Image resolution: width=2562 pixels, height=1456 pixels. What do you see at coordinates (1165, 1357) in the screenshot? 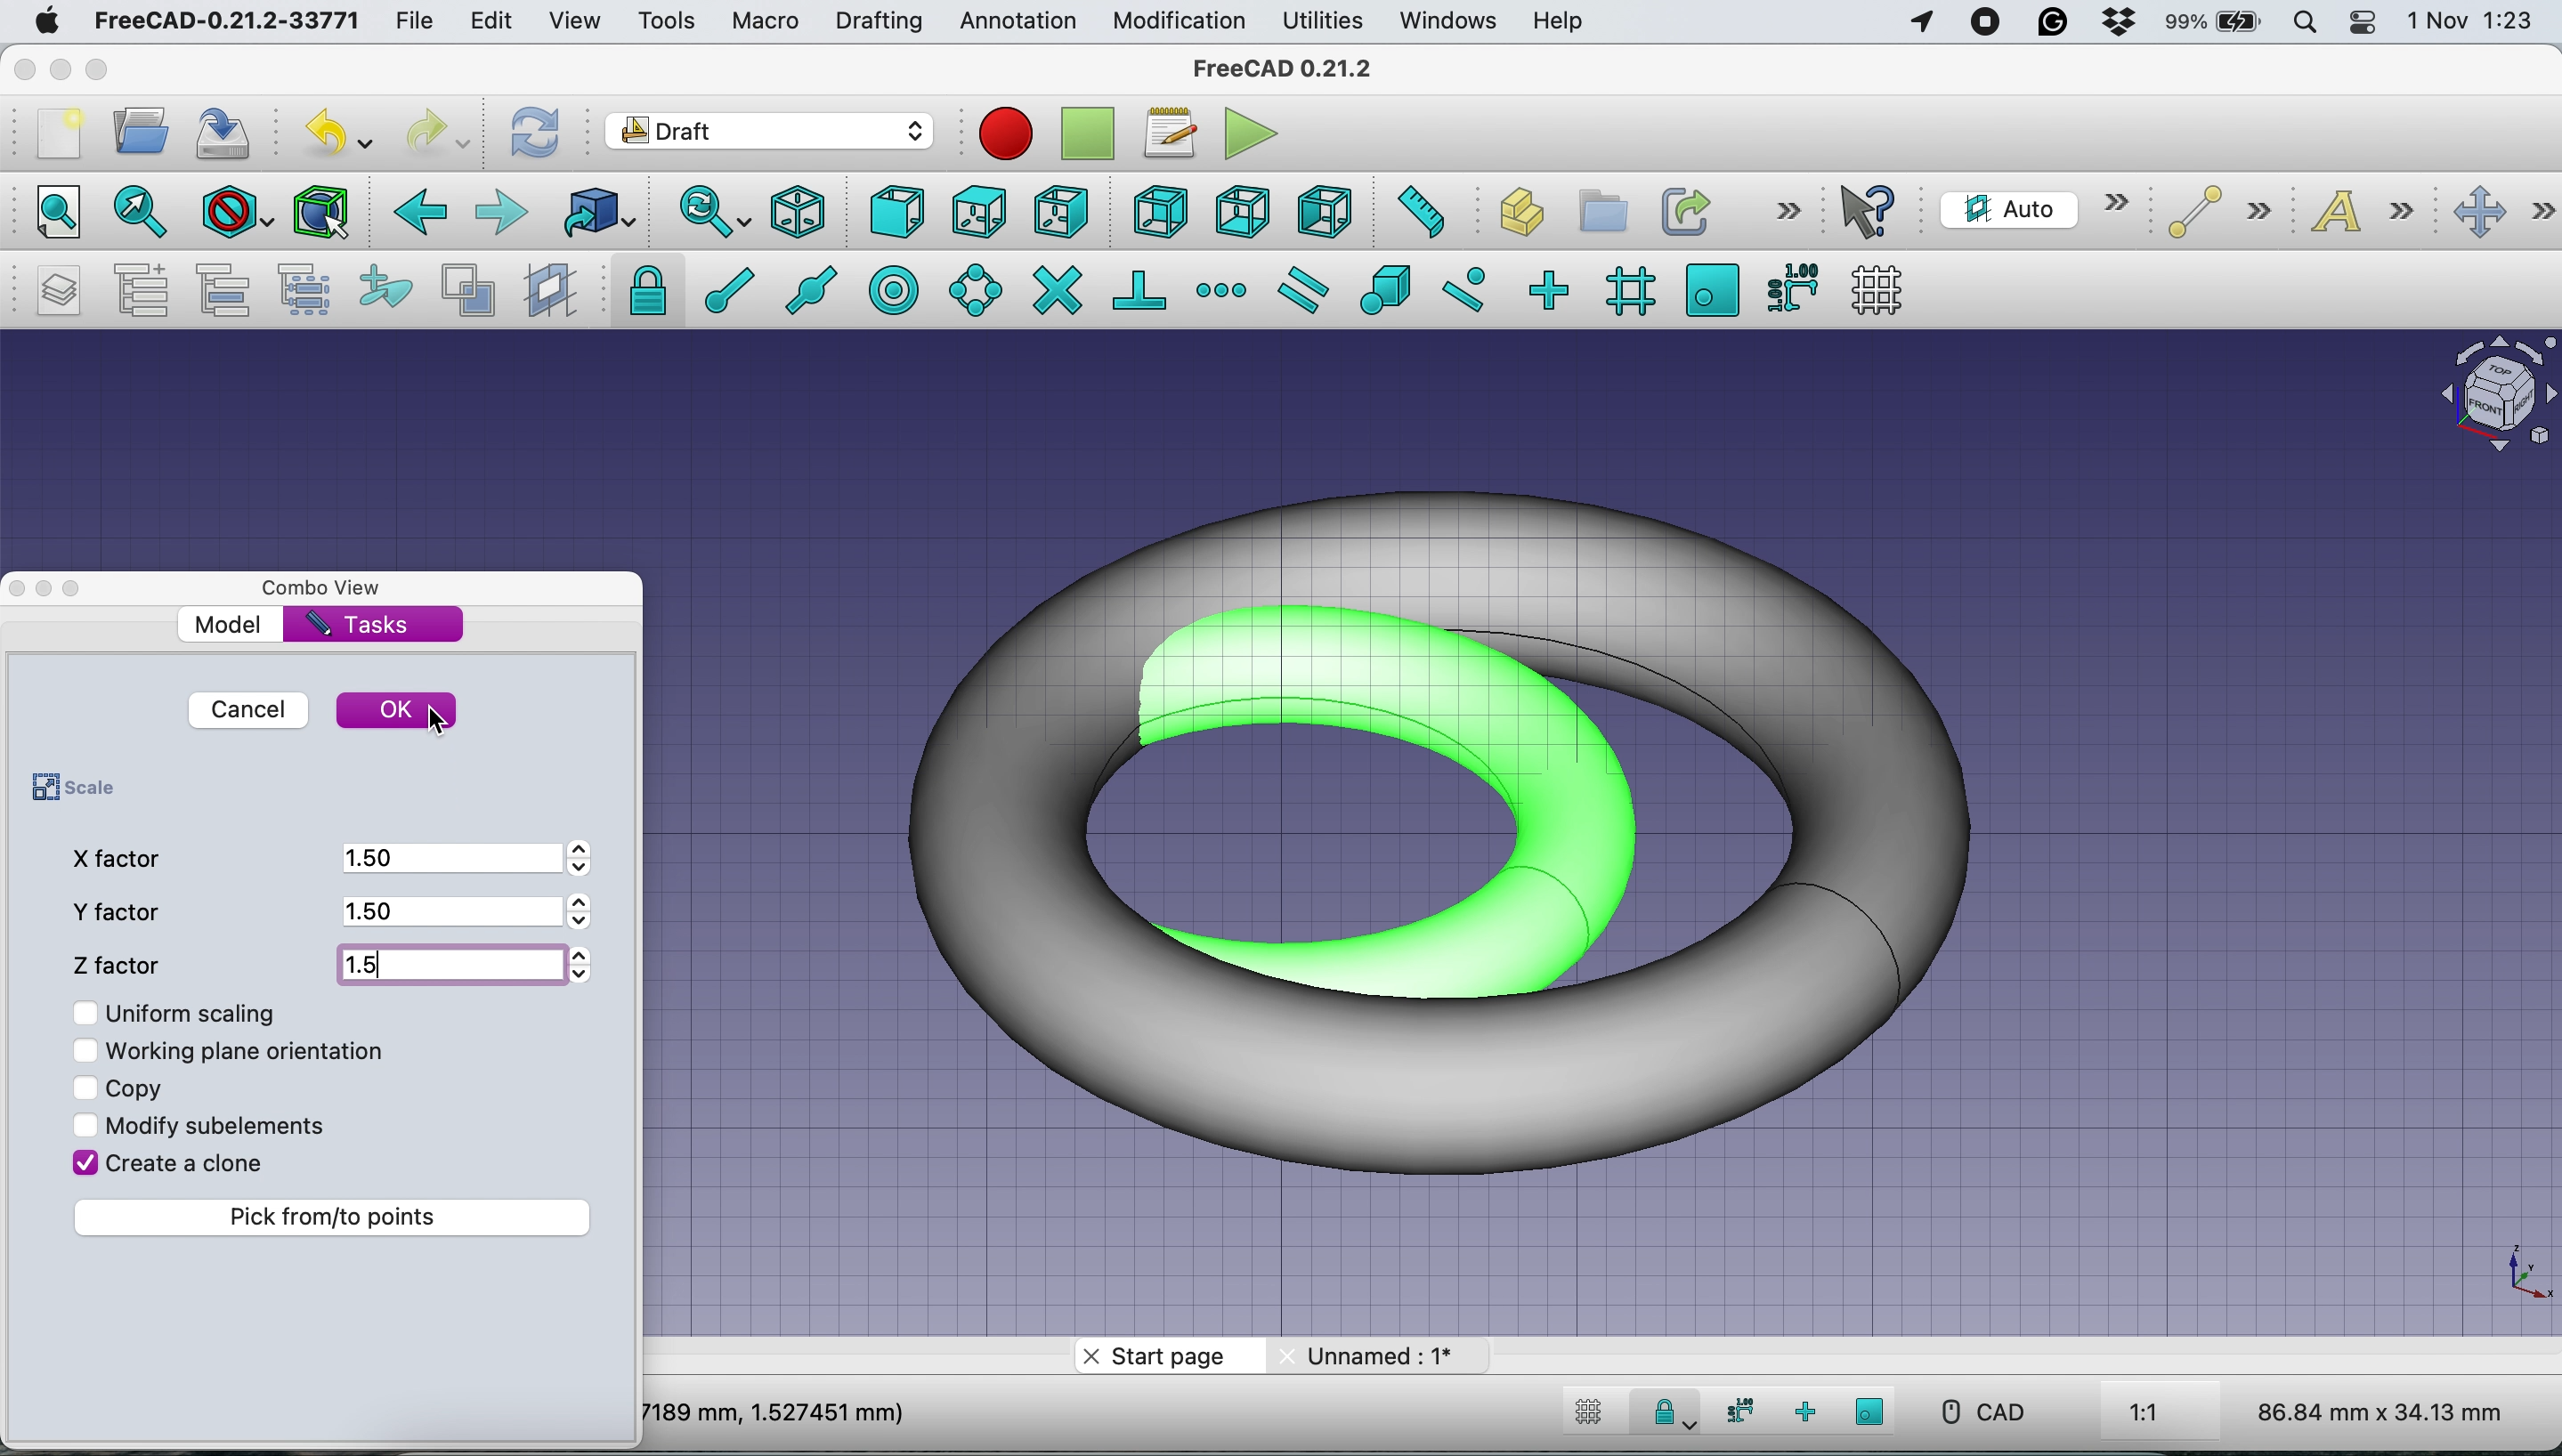
I see `start page` at bounding box center [1165, 1357].